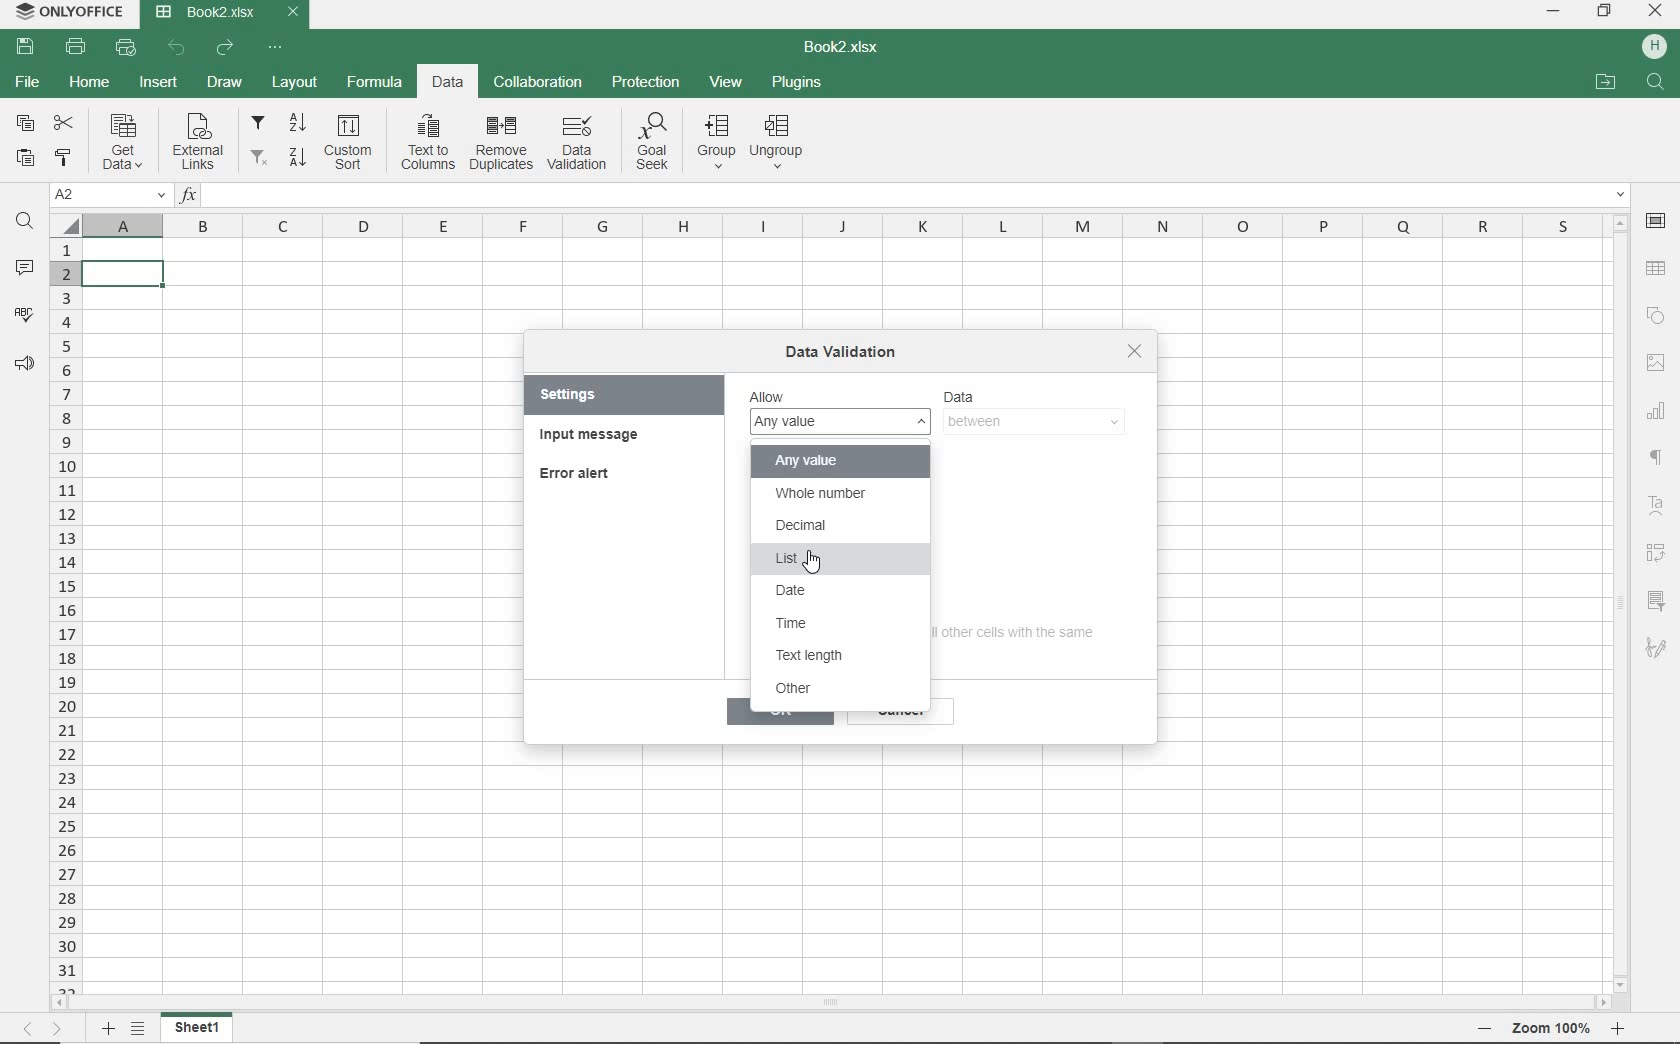  Describe the element at coordinates (1656, 553) in the screenshot. I see `PIVOT table` at that location.